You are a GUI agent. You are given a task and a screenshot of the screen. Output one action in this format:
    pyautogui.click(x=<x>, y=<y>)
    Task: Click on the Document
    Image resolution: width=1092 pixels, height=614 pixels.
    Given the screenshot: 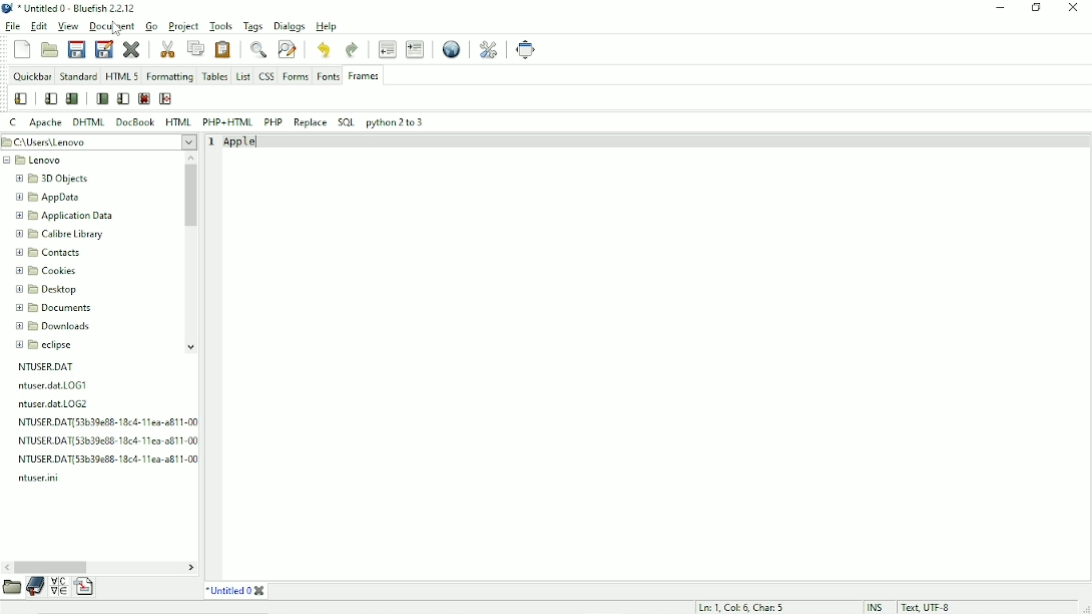 What is the action you would take?
    pyautogui.click(x=112, y=27)
    